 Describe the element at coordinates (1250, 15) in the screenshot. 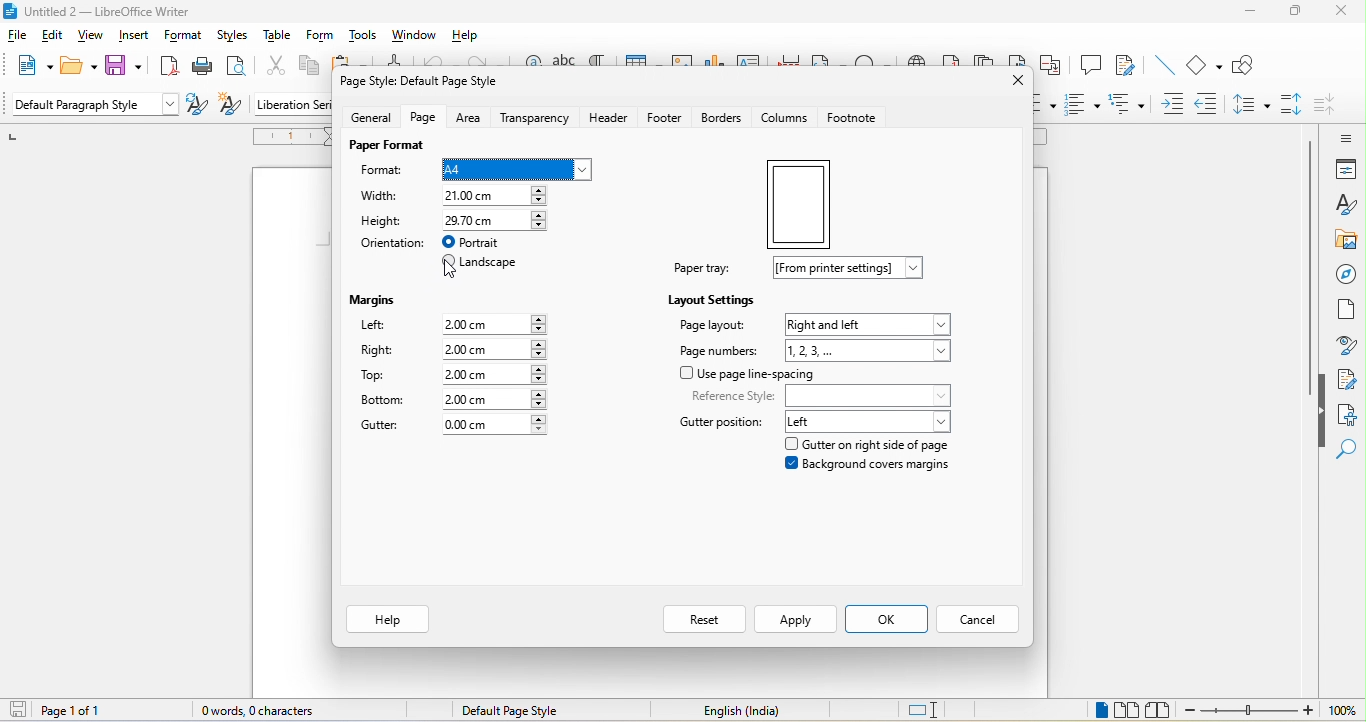

I see `minimize` at that location.